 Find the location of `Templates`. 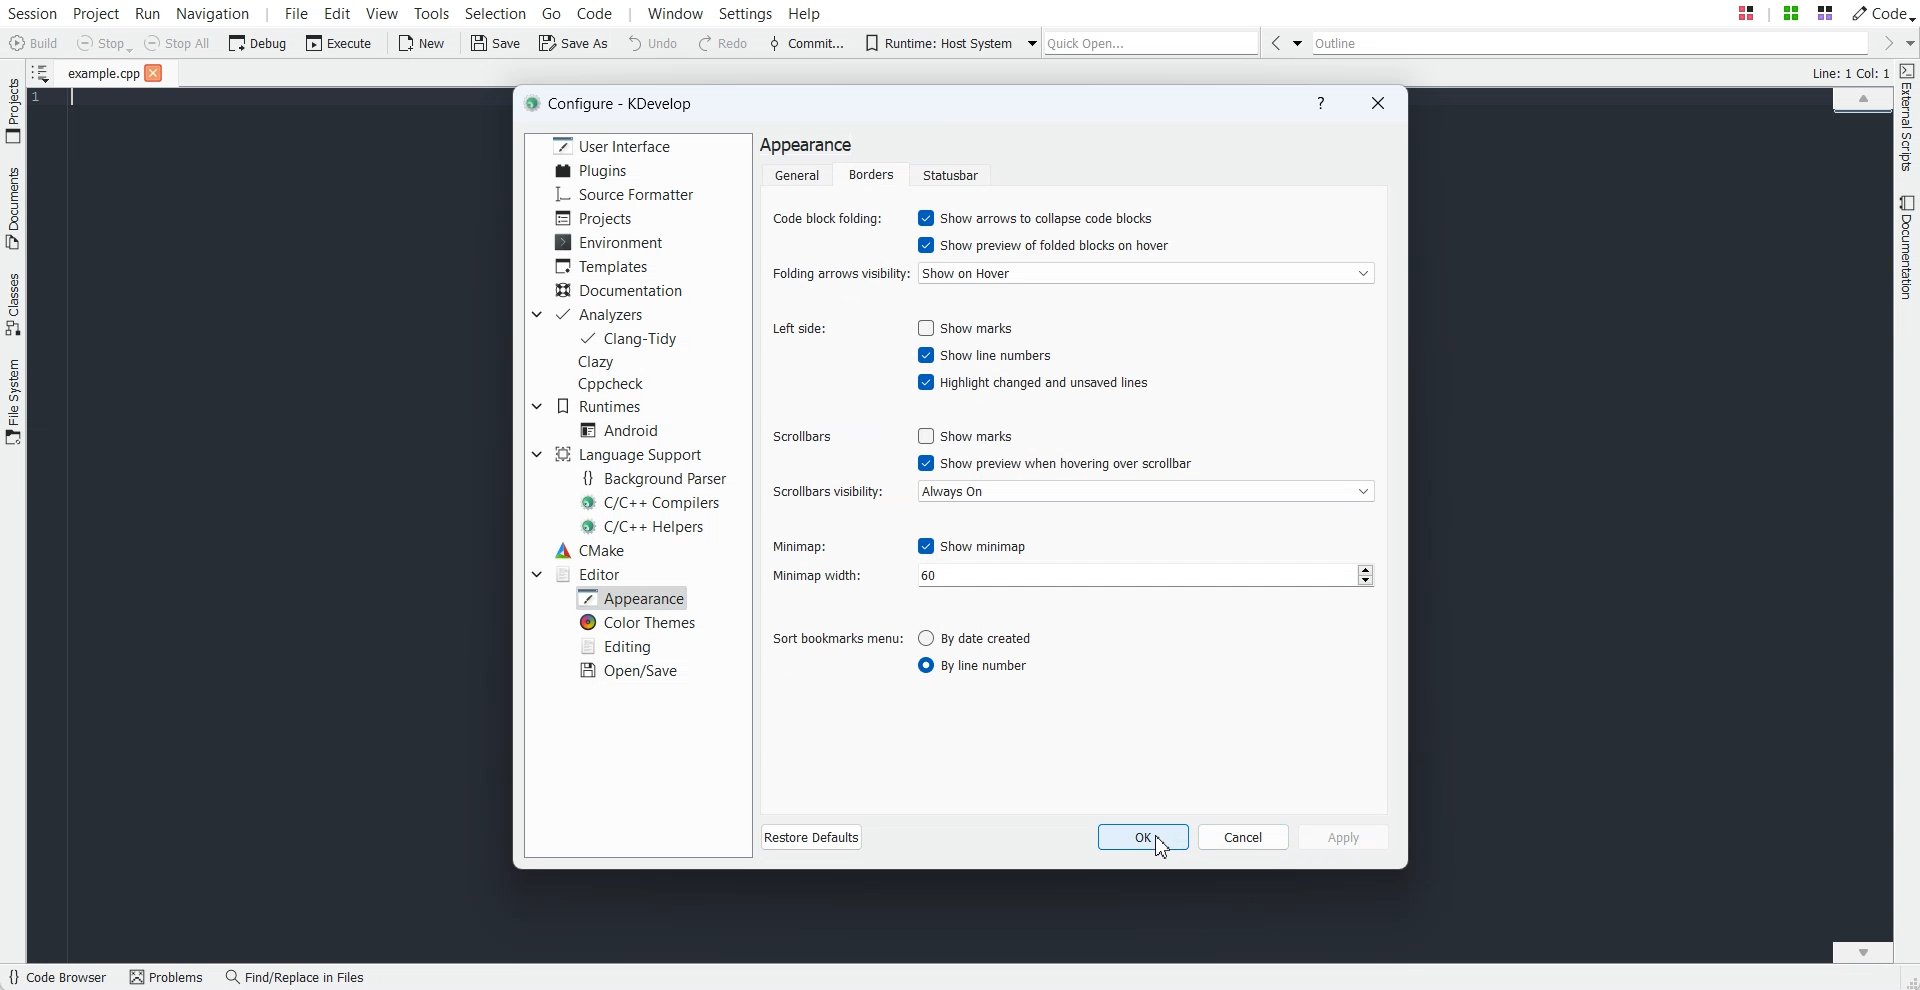

Templates is located at coordinates (604, 265).